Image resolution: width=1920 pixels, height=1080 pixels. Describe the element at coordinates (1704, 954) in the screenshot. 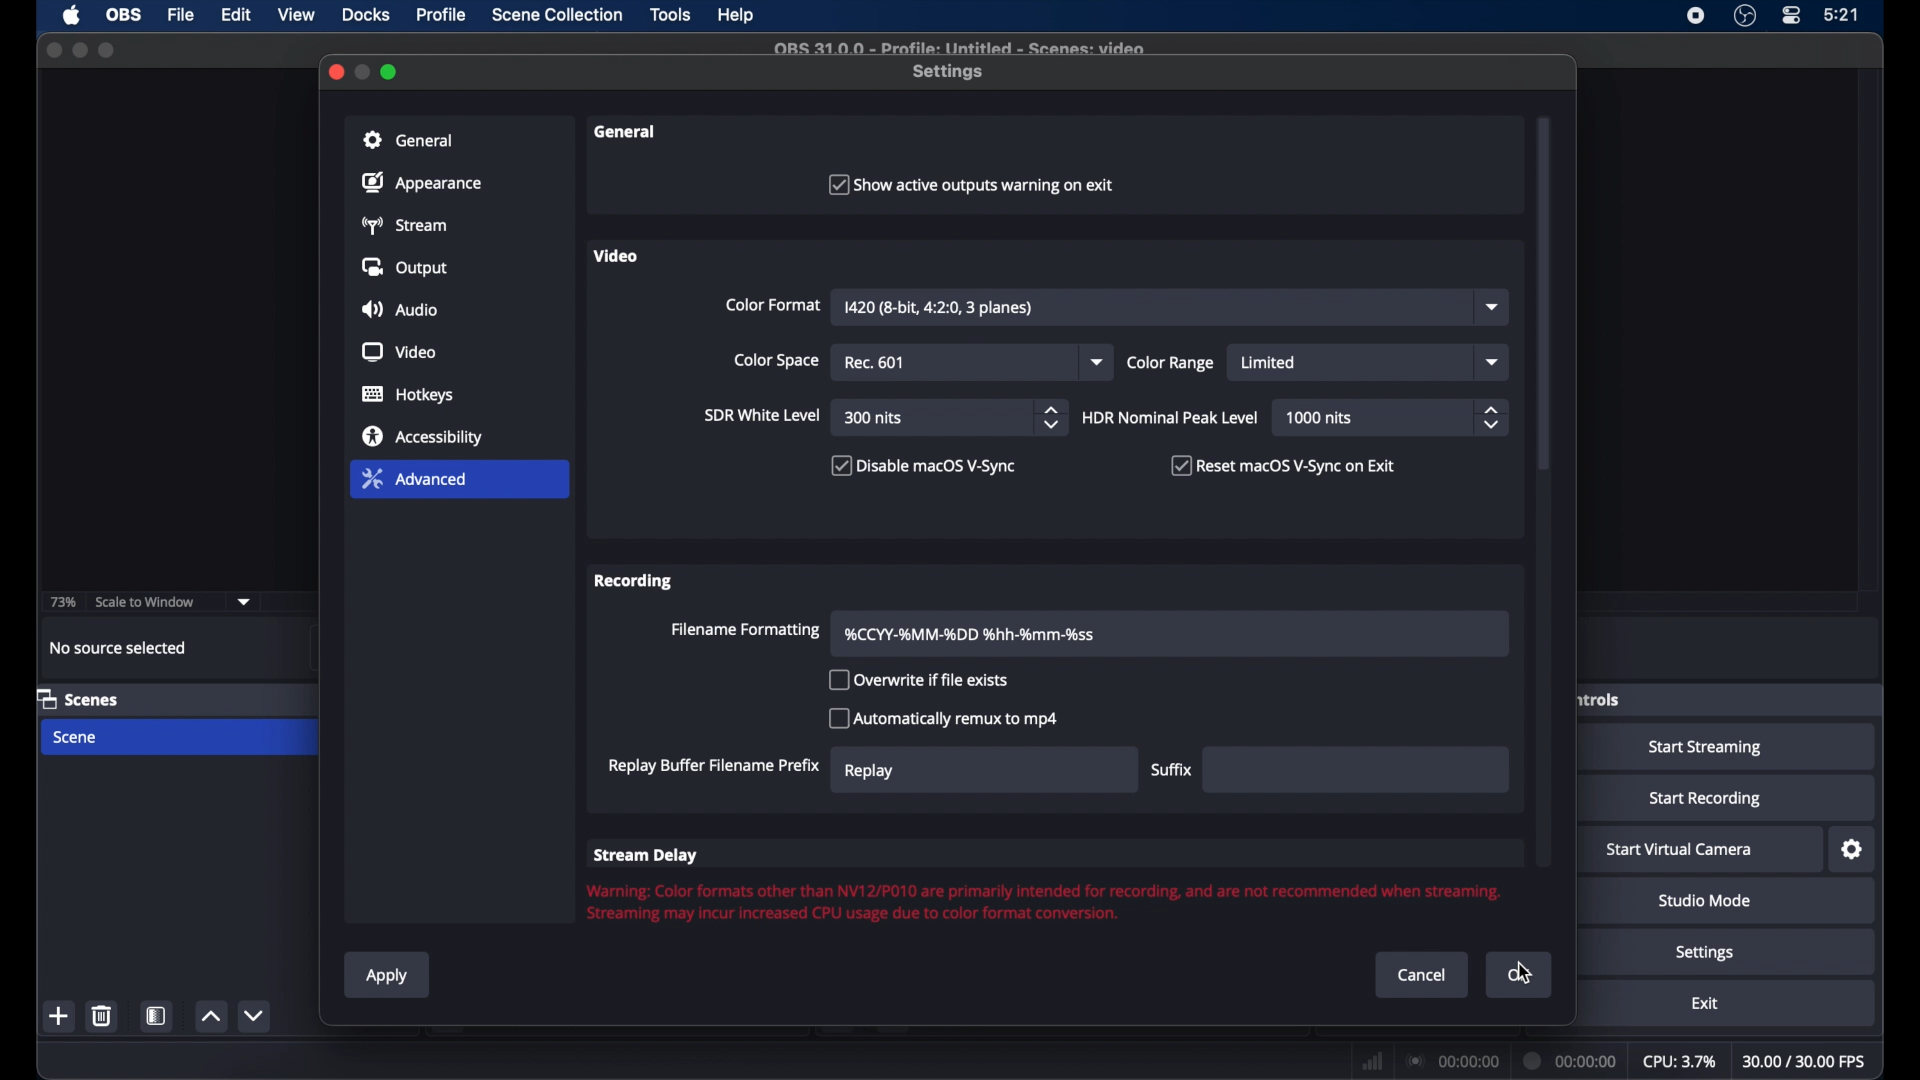

I see `settings` at that location.